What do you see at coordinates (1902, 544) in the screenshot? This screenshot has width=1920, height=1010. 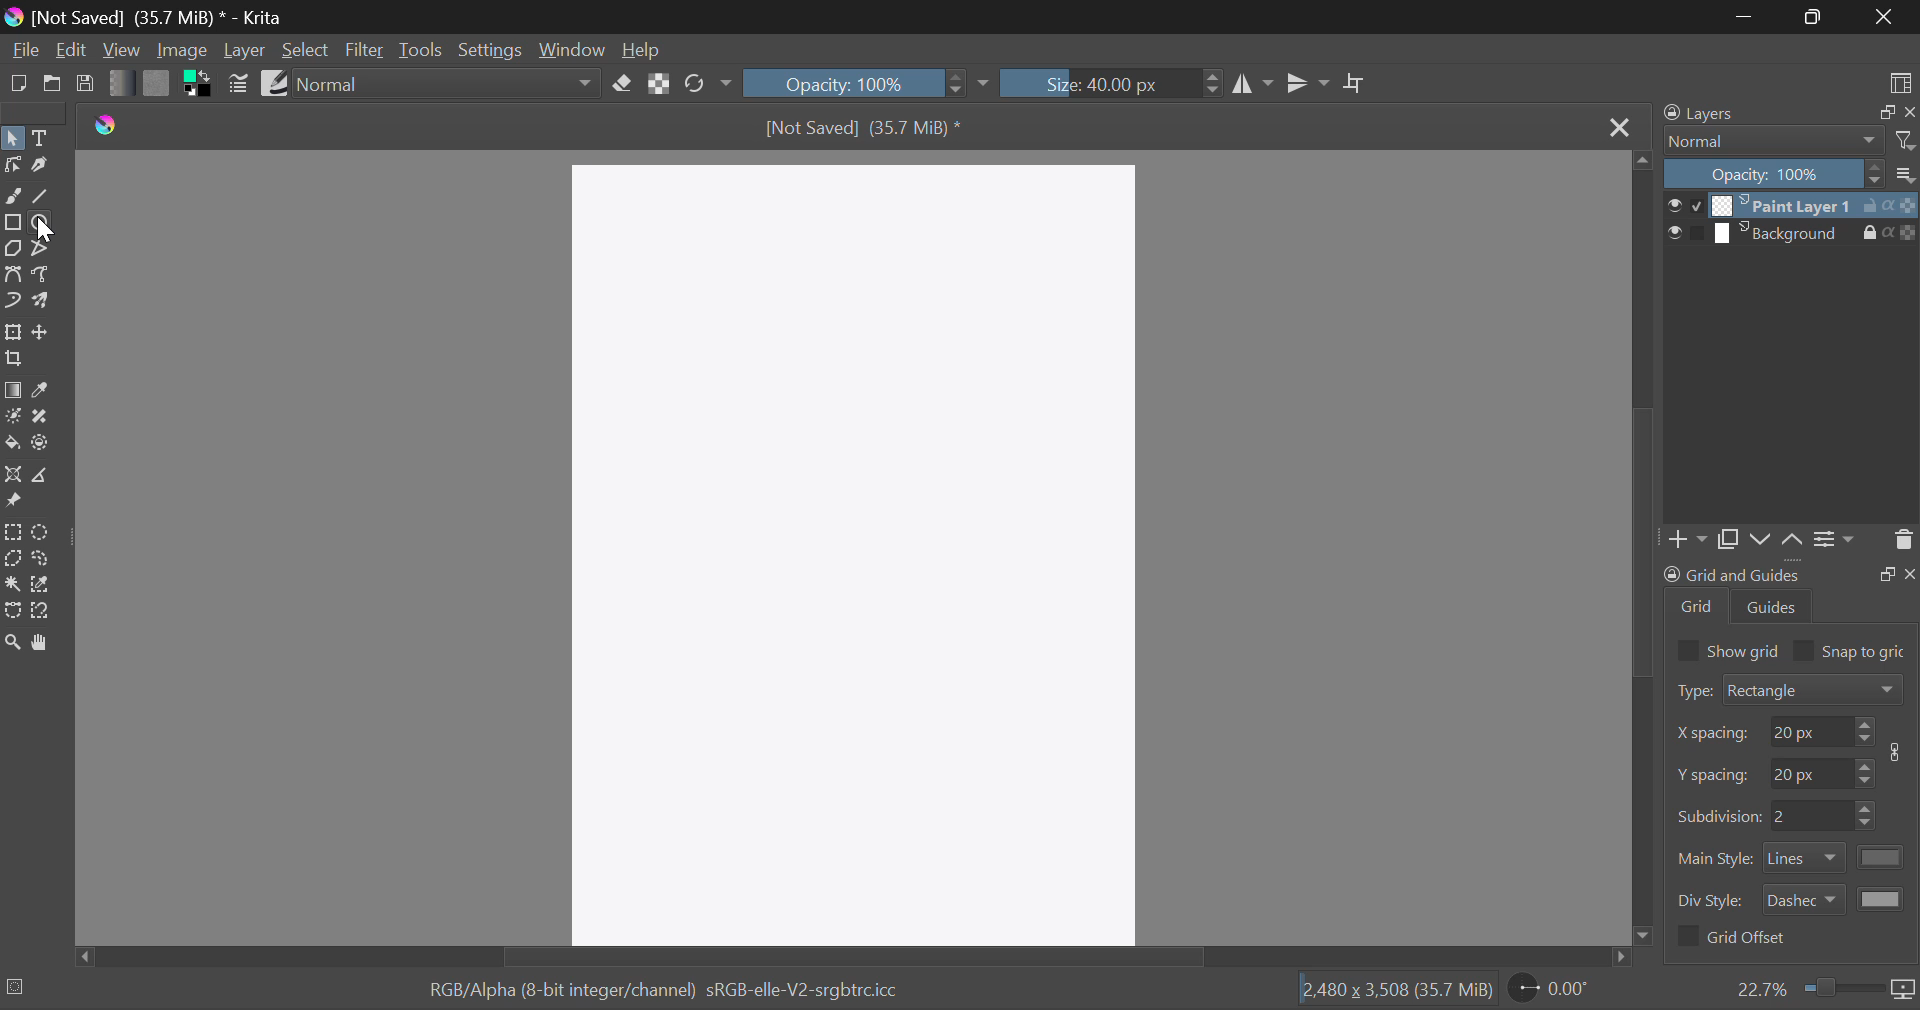 I see `Delete Layer` at bounding box center [1902, 544].